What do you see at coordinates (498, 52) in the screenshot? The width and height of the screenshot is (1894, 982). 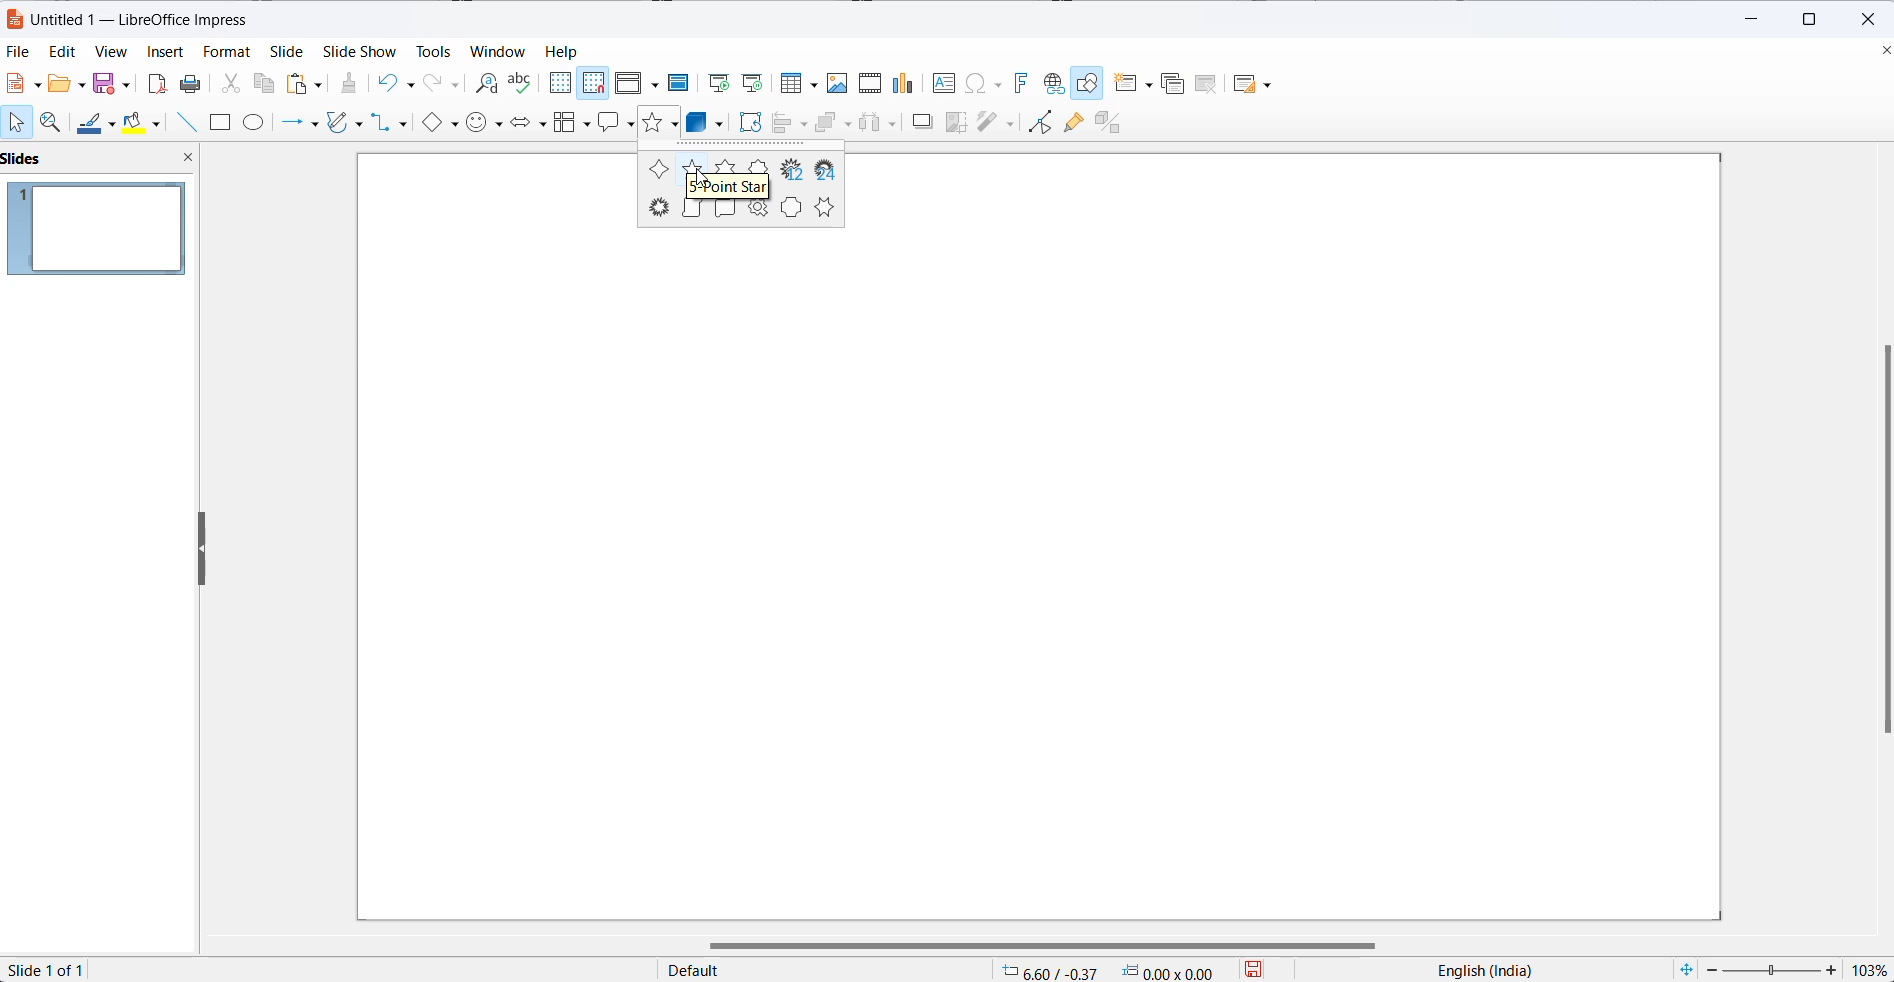 I see `window` at bounding box center [498, 52].